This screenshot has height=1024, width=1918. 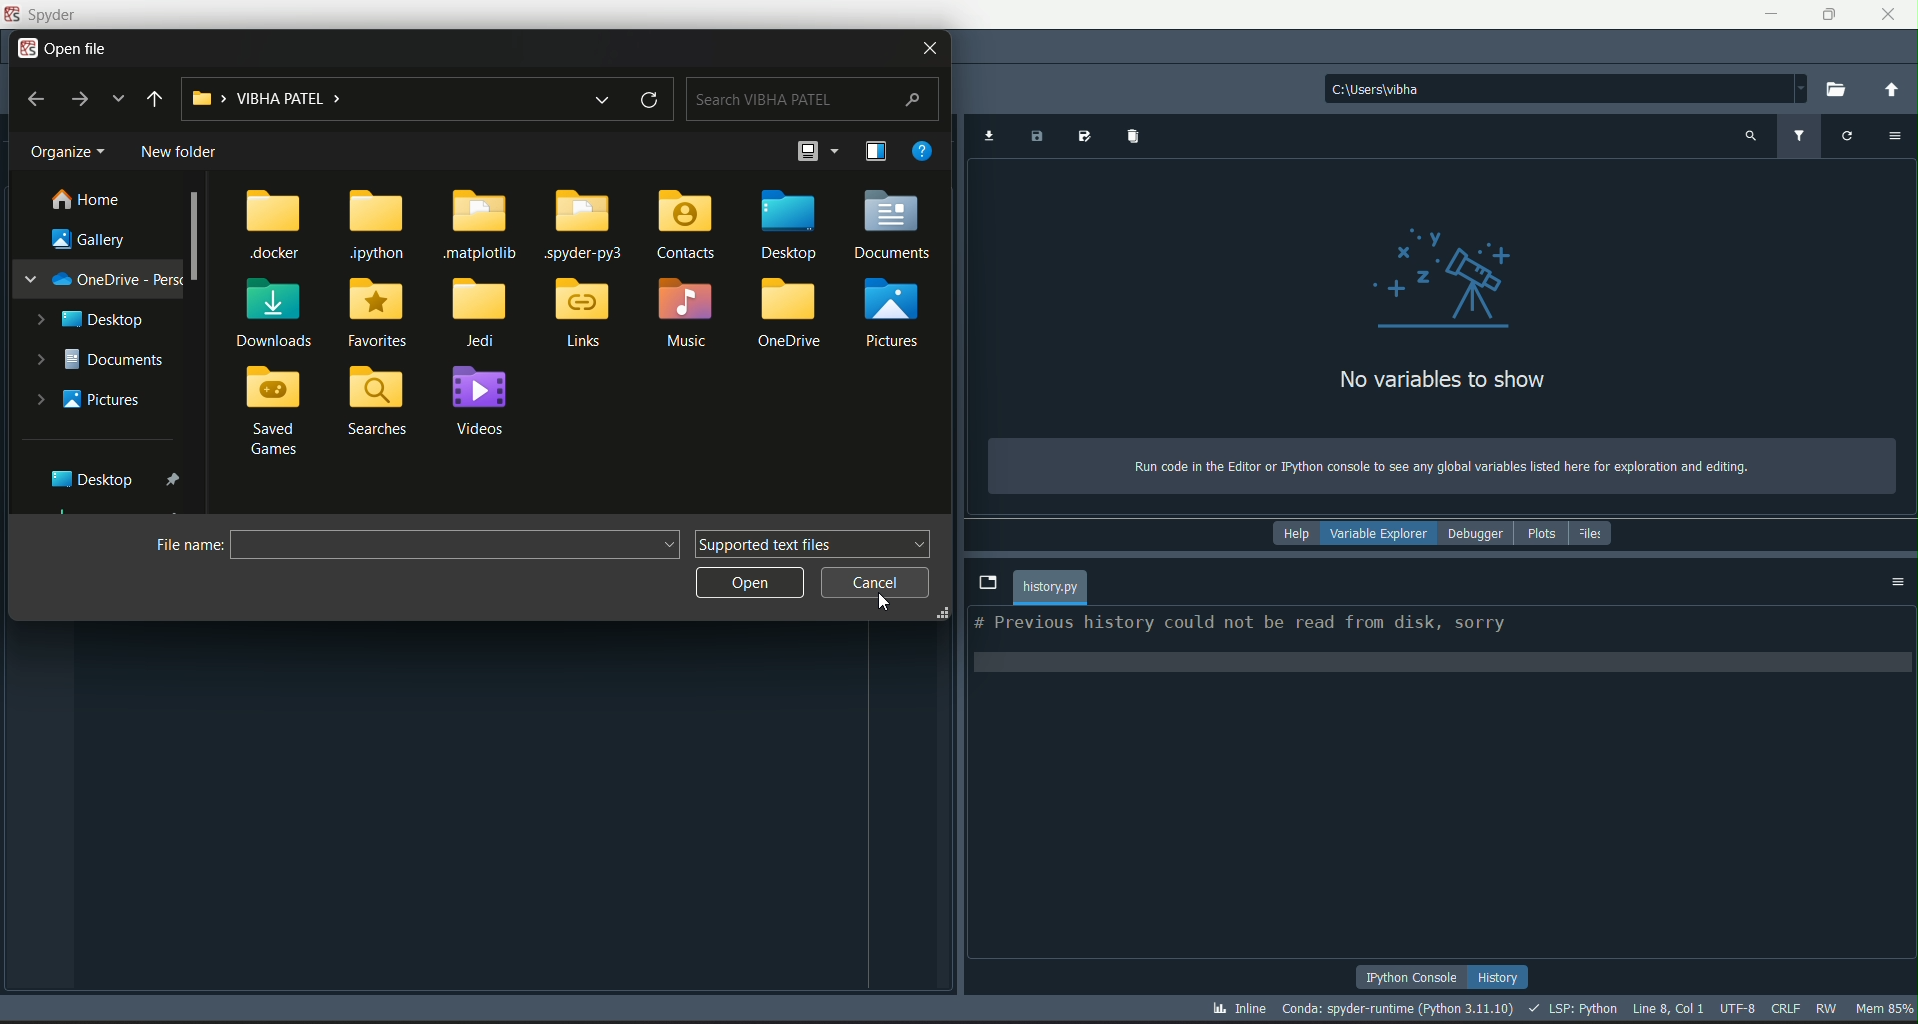 What do you see at coordinates (1887, 15) in the screenshot?
I see `close` at bounding box center [1887, 15].